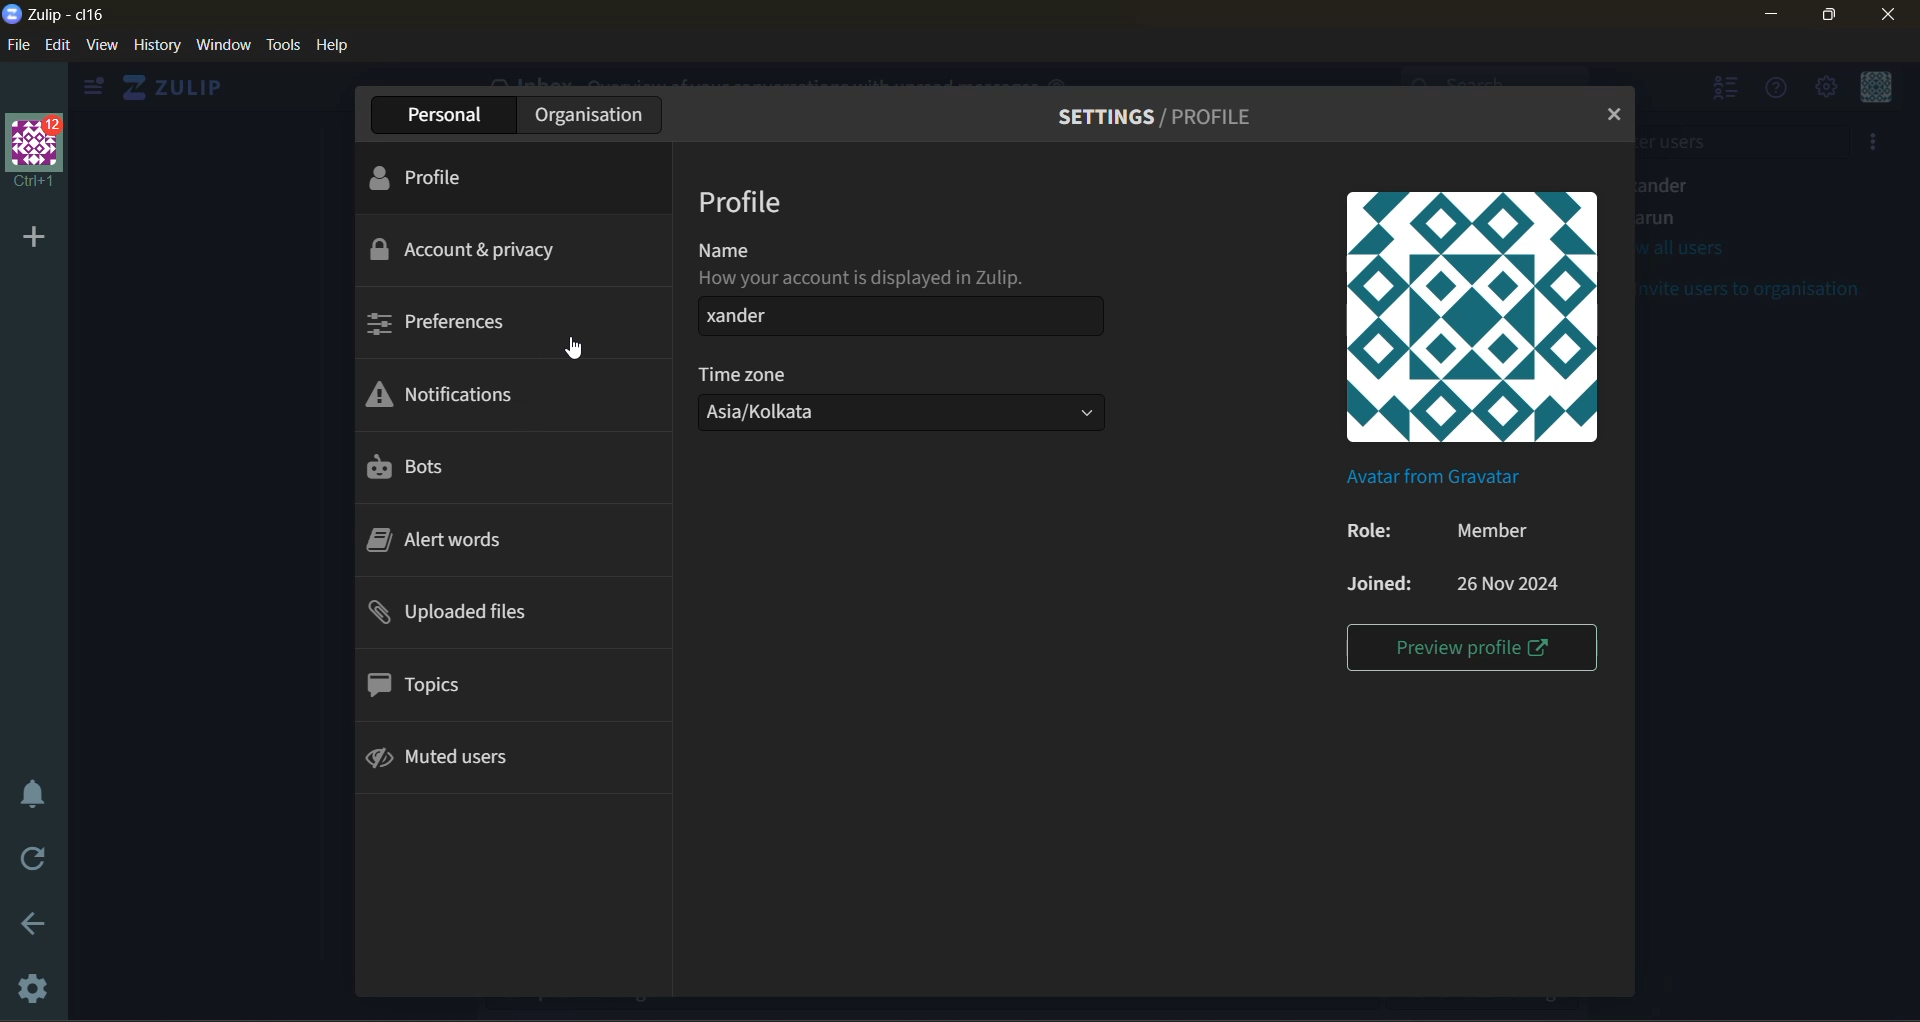 The width and height of the screenshot is (1920, 1022). Describe the element at coordinates (419, 688) in the screenshot. I see `topics` at that location.